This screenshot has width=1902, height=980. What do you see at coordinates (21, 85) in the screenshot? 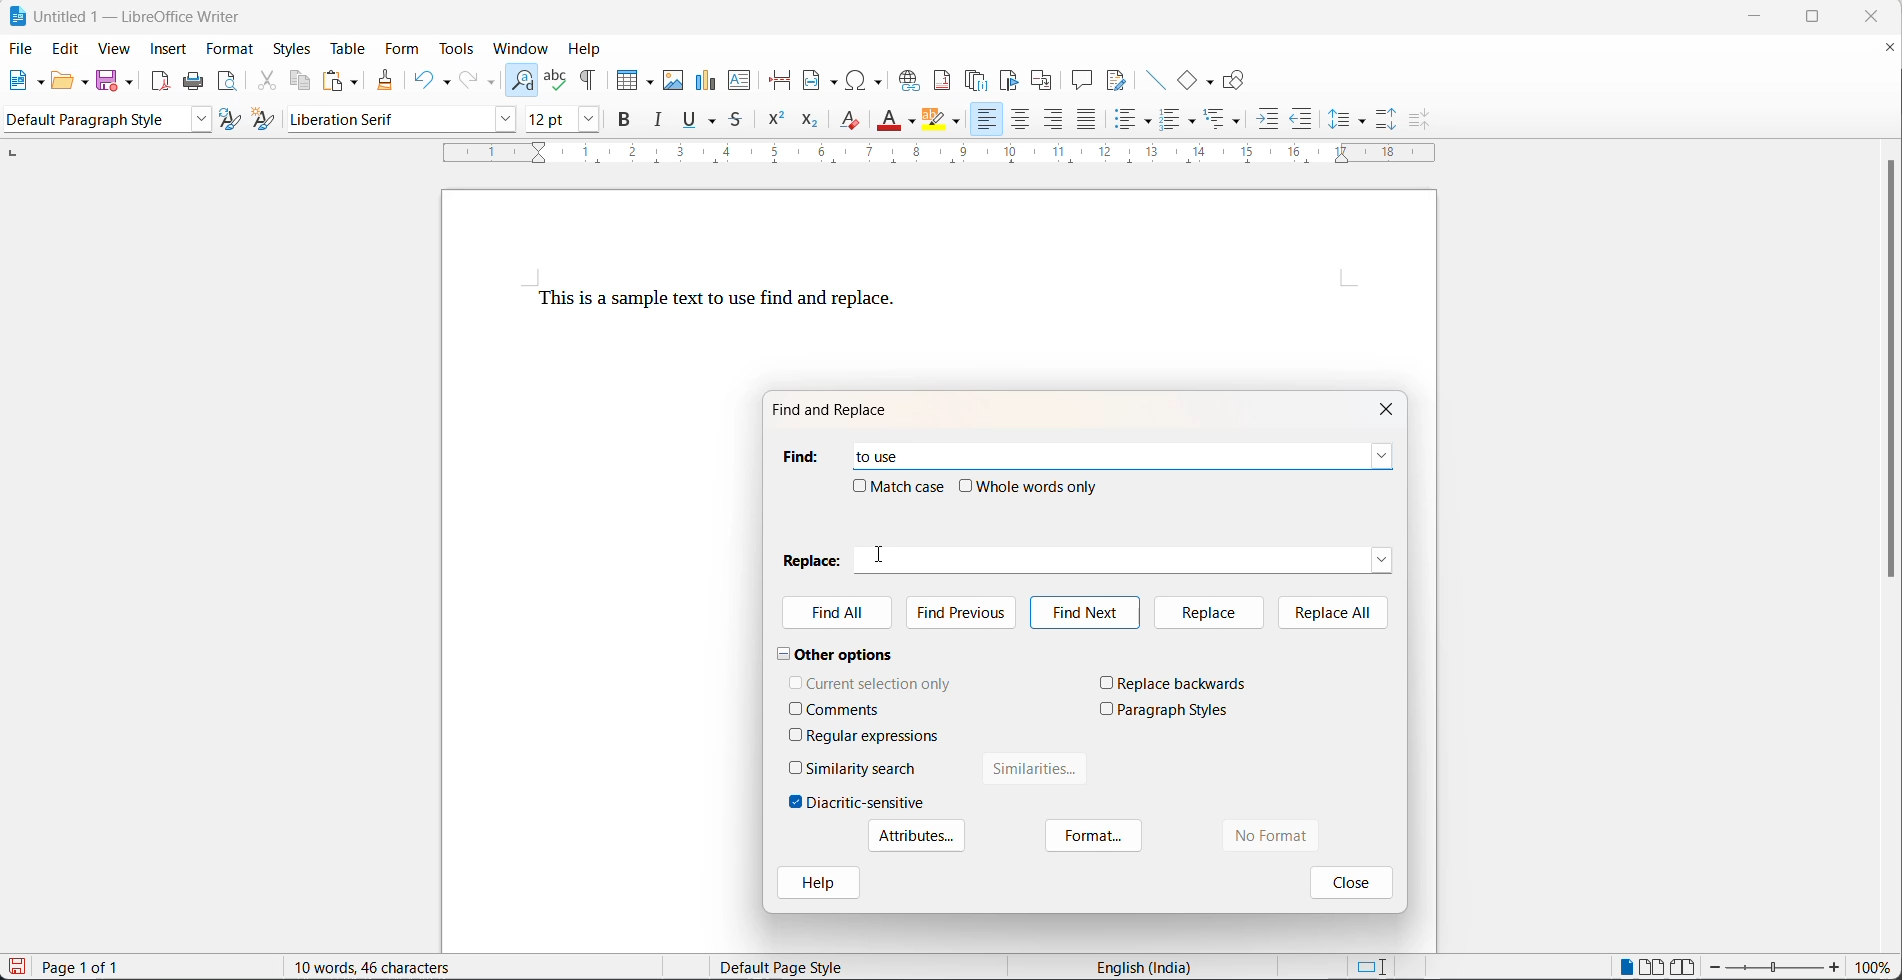
I see `new file` at bounding box center [21, 85].